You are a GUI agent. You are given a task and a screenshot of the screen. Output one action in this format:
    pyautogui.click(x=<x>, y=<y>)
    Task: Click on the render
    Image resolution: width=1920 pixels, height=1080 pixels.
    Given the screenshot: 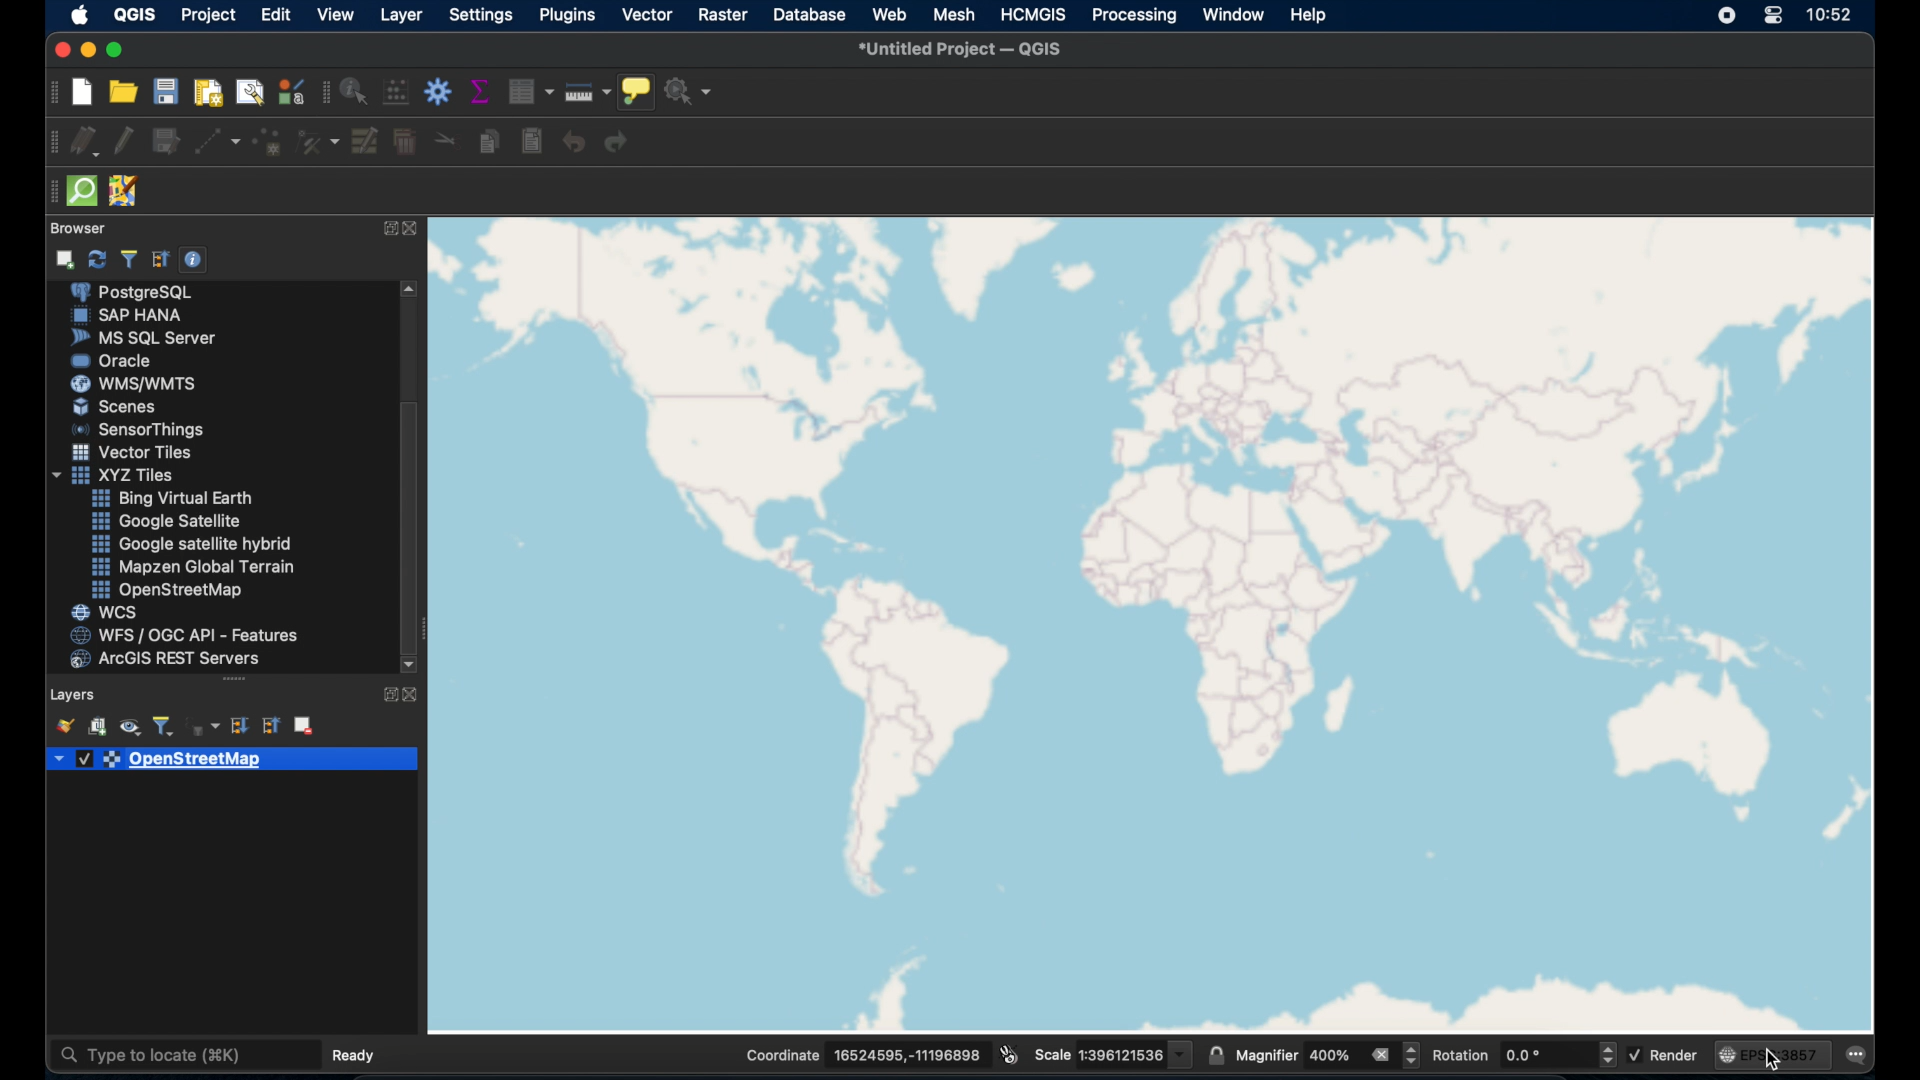 What is the action you would take?
    pyautogui.click(x=1664, y=1053)
    